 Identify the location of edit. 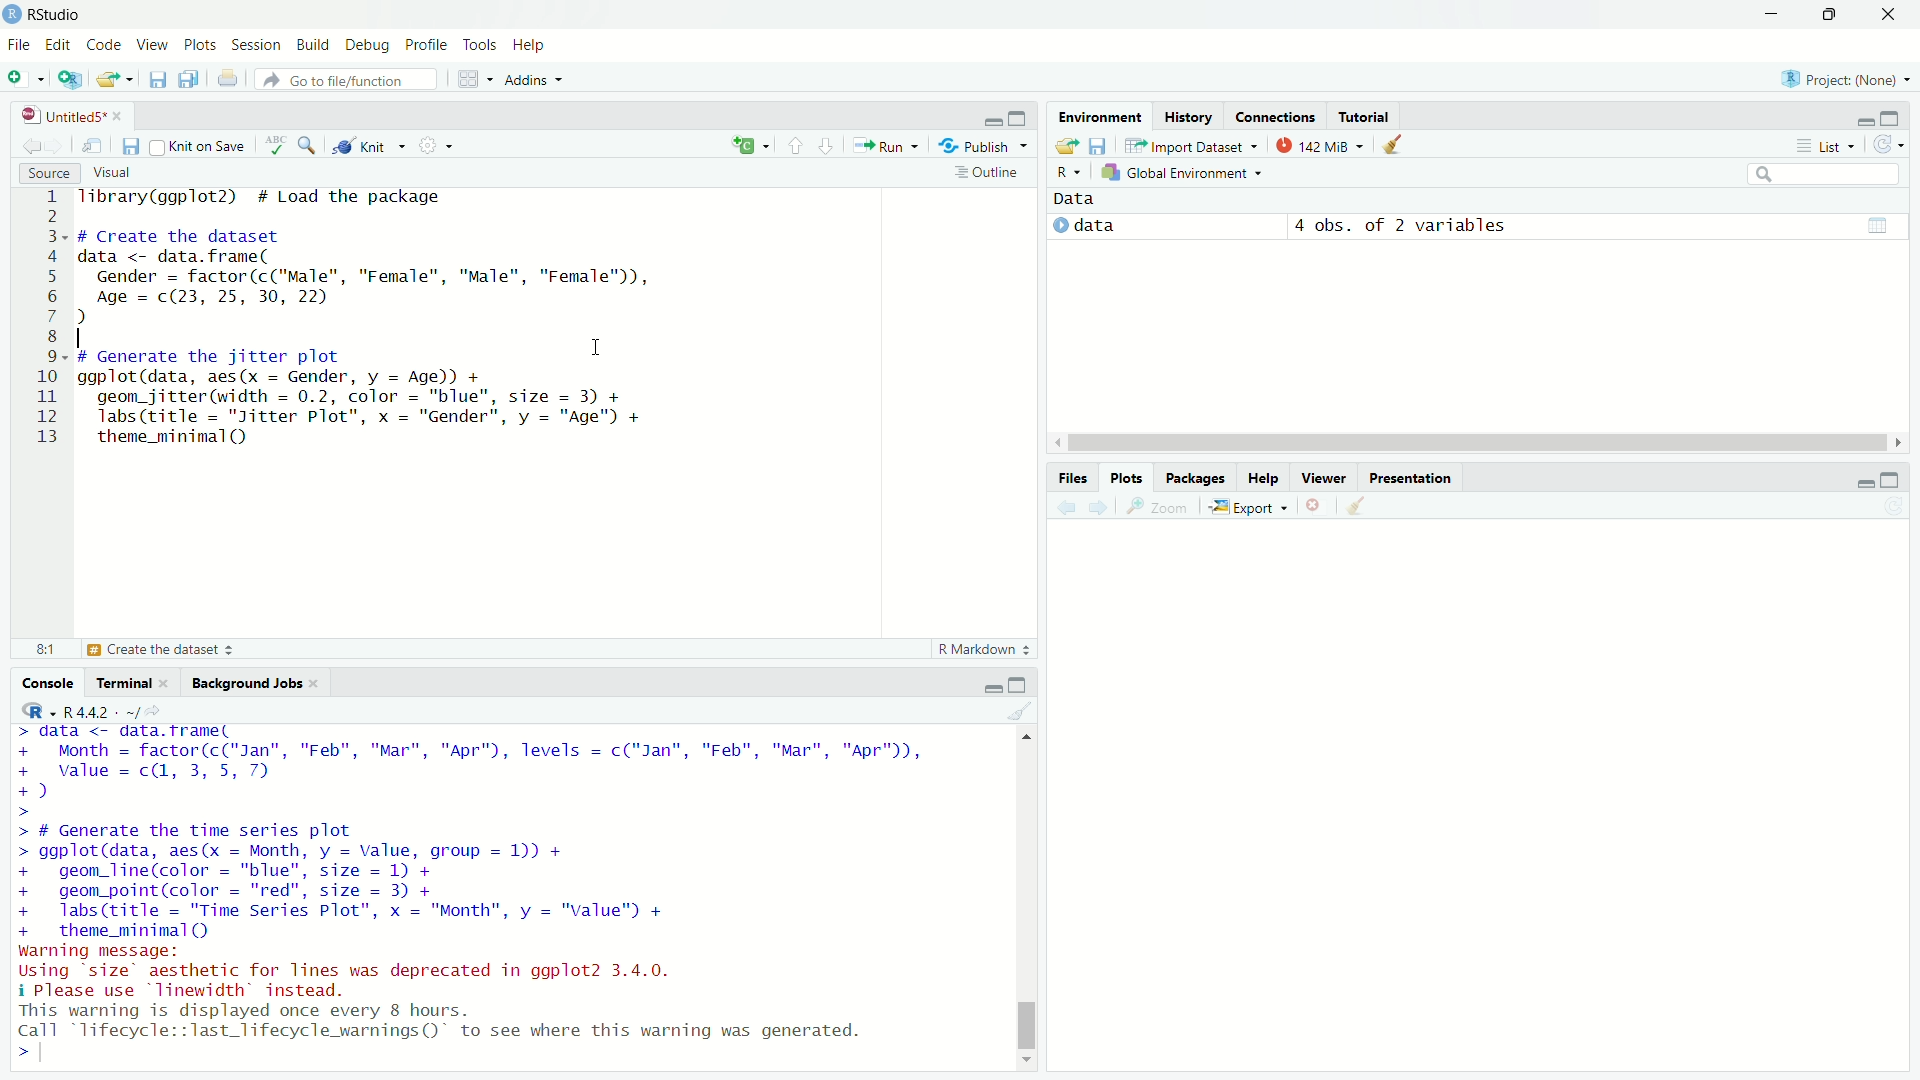
(59, 46).